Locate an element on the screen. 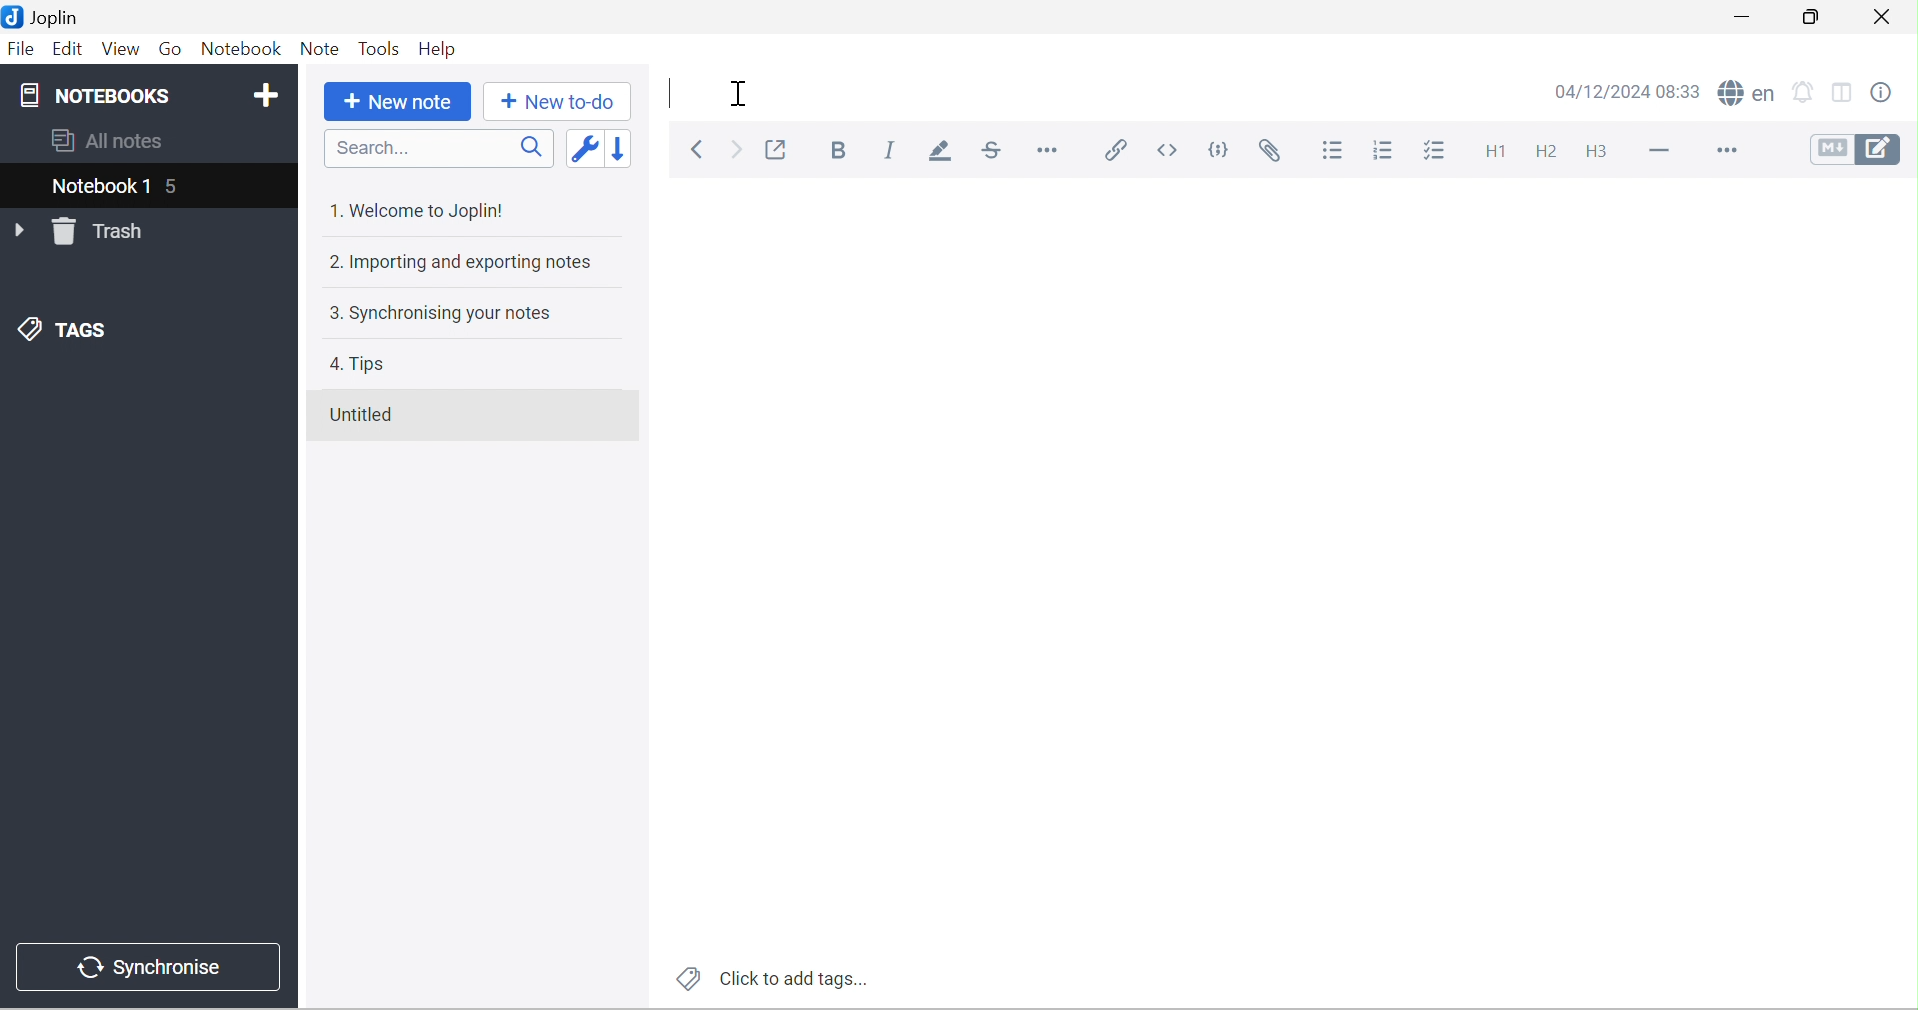 Image resolution: width=1918 pixels, height=1010 pixels. Go is located at coordinates (176, 49).